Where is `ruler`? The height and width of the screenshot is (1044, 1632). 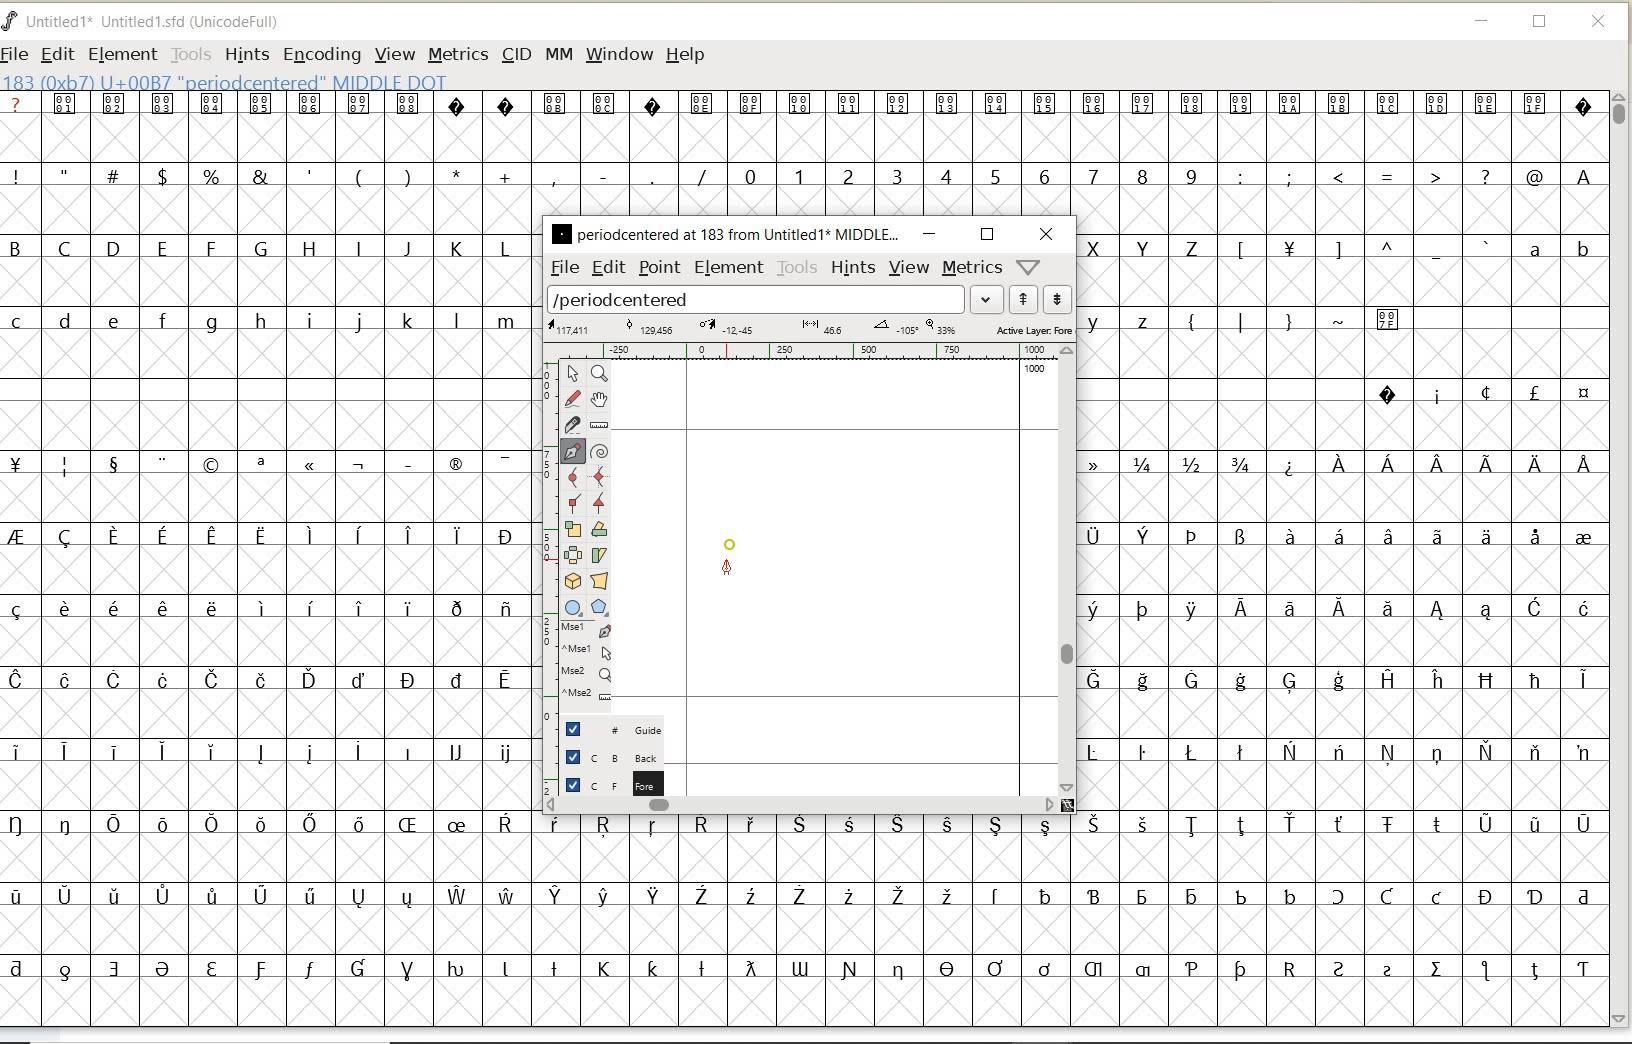
ruler is located at coordinates (812, 353).